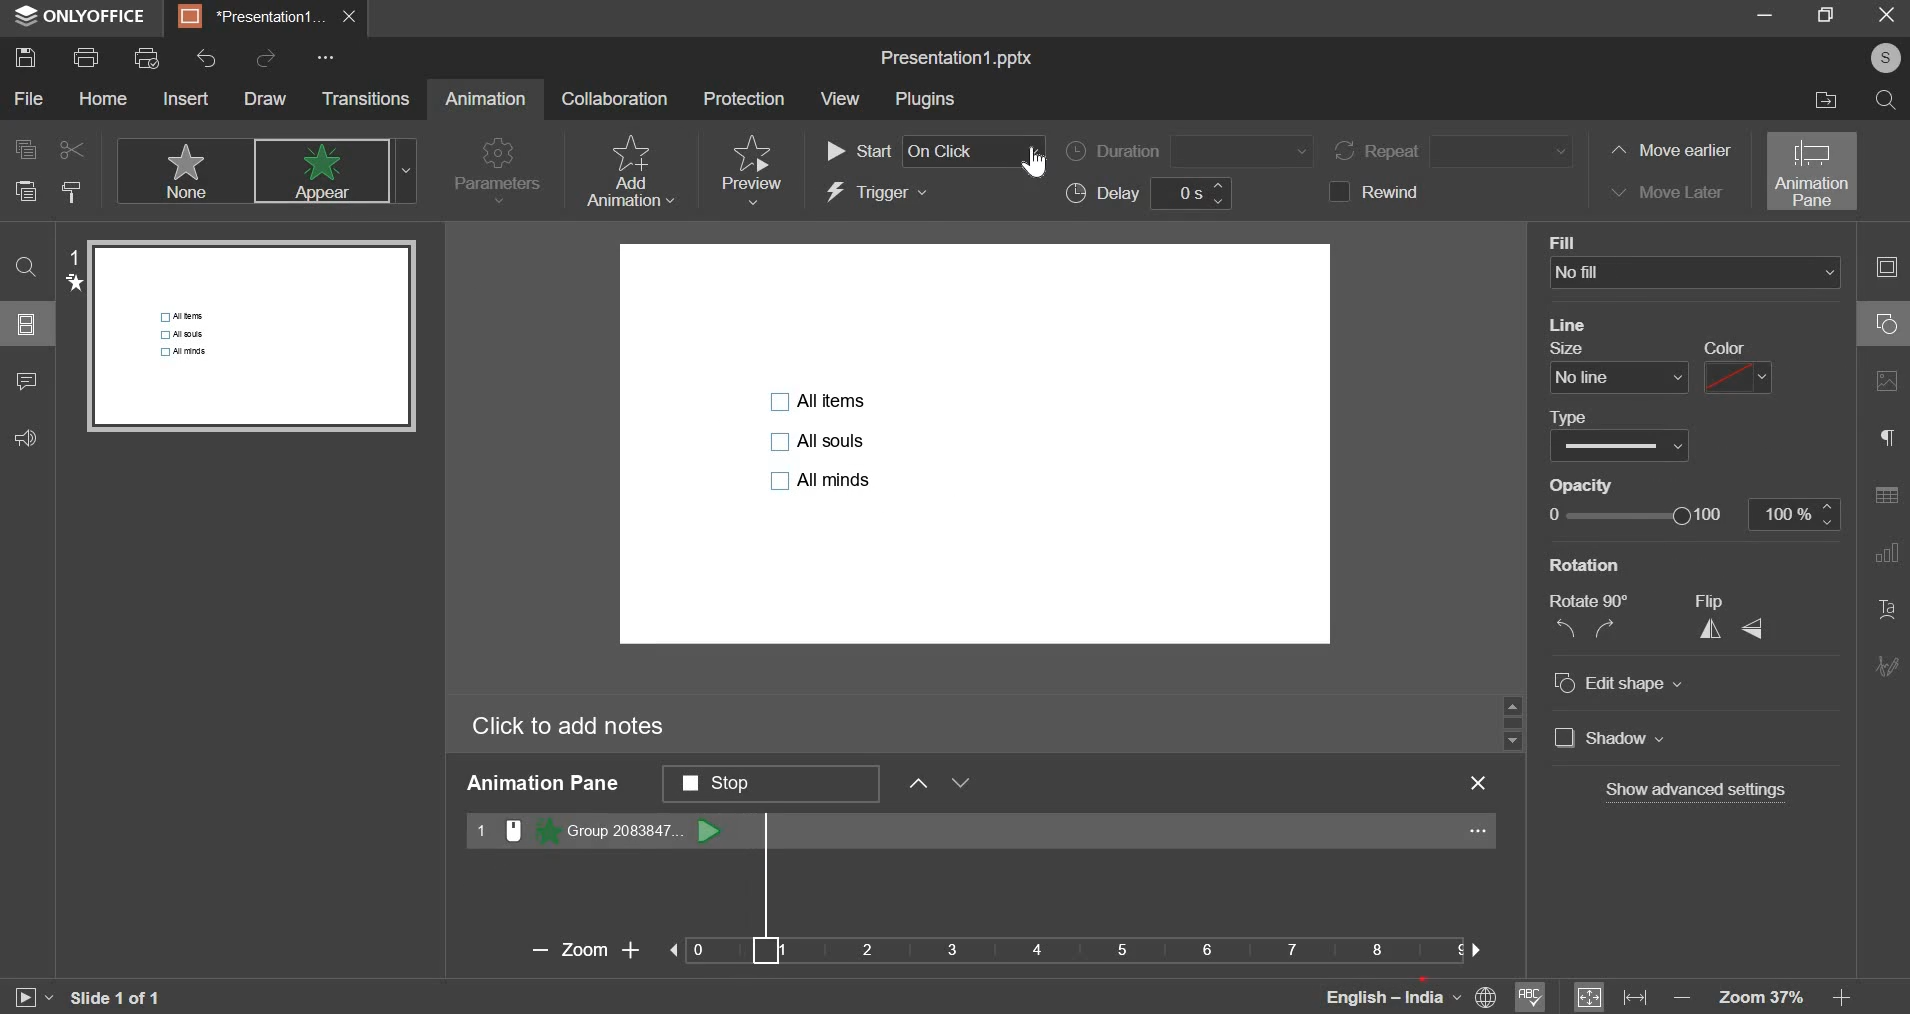 The height and width of the screenshot is (1014, 1910). I want to click on file location, so click(1818, 100).